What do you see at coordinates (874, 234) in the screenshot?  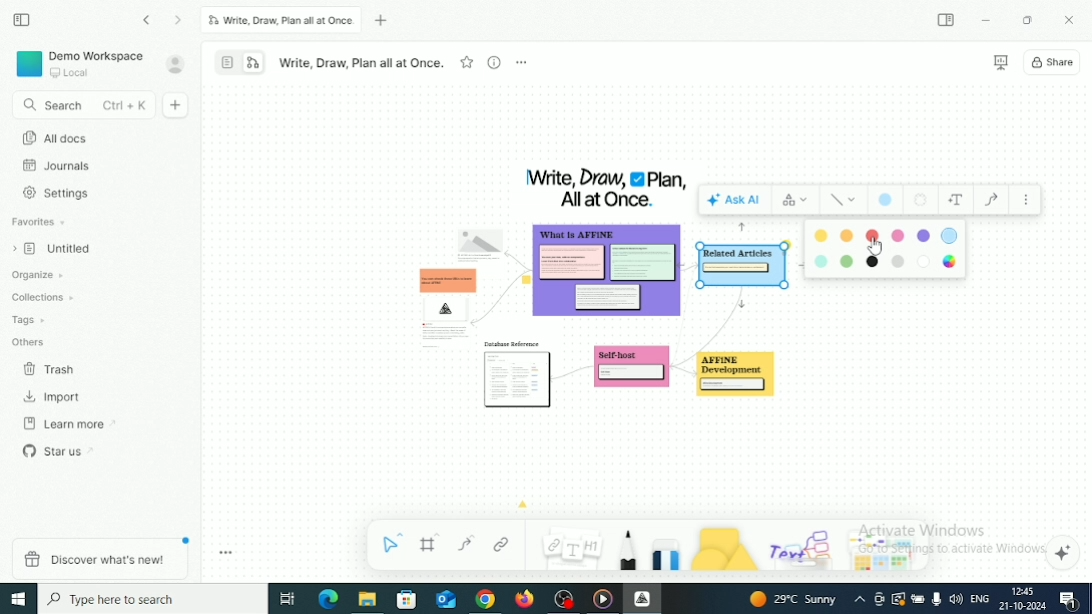 I see `Red` at bounding box center [874, 234].